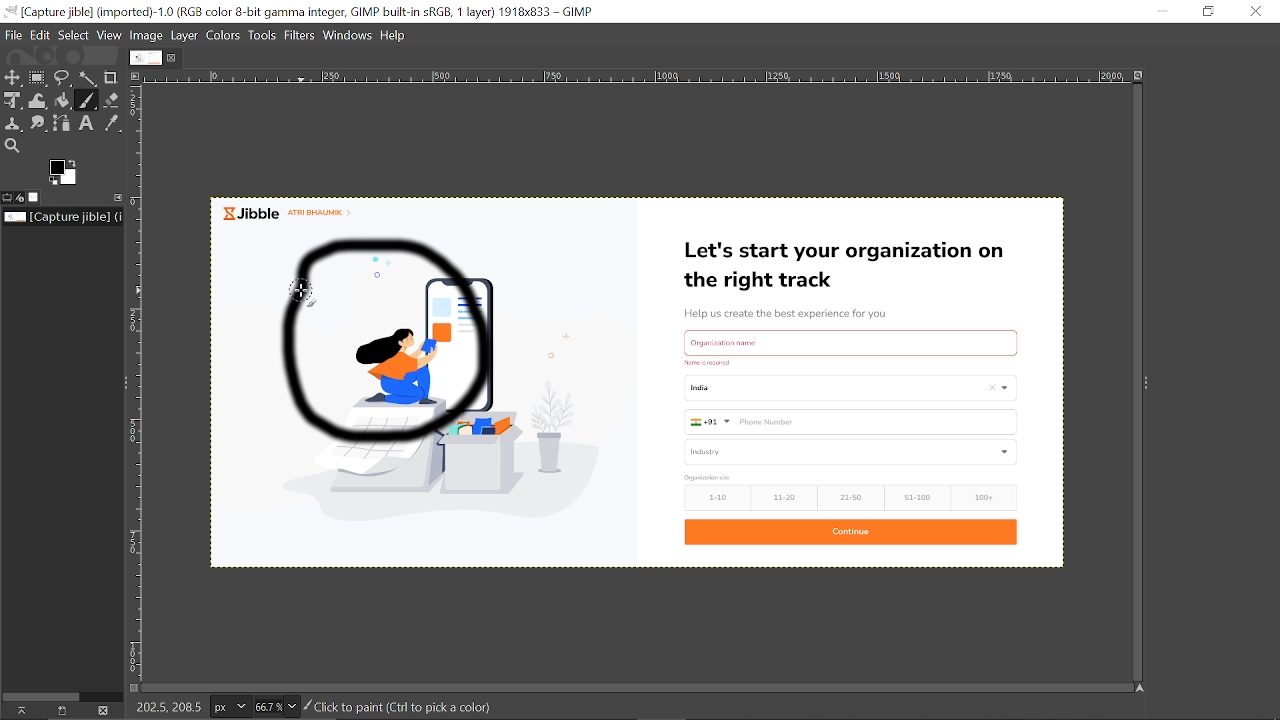 This screenshot has height=720, width=1280. I want to click on Images, so click(37, 197).